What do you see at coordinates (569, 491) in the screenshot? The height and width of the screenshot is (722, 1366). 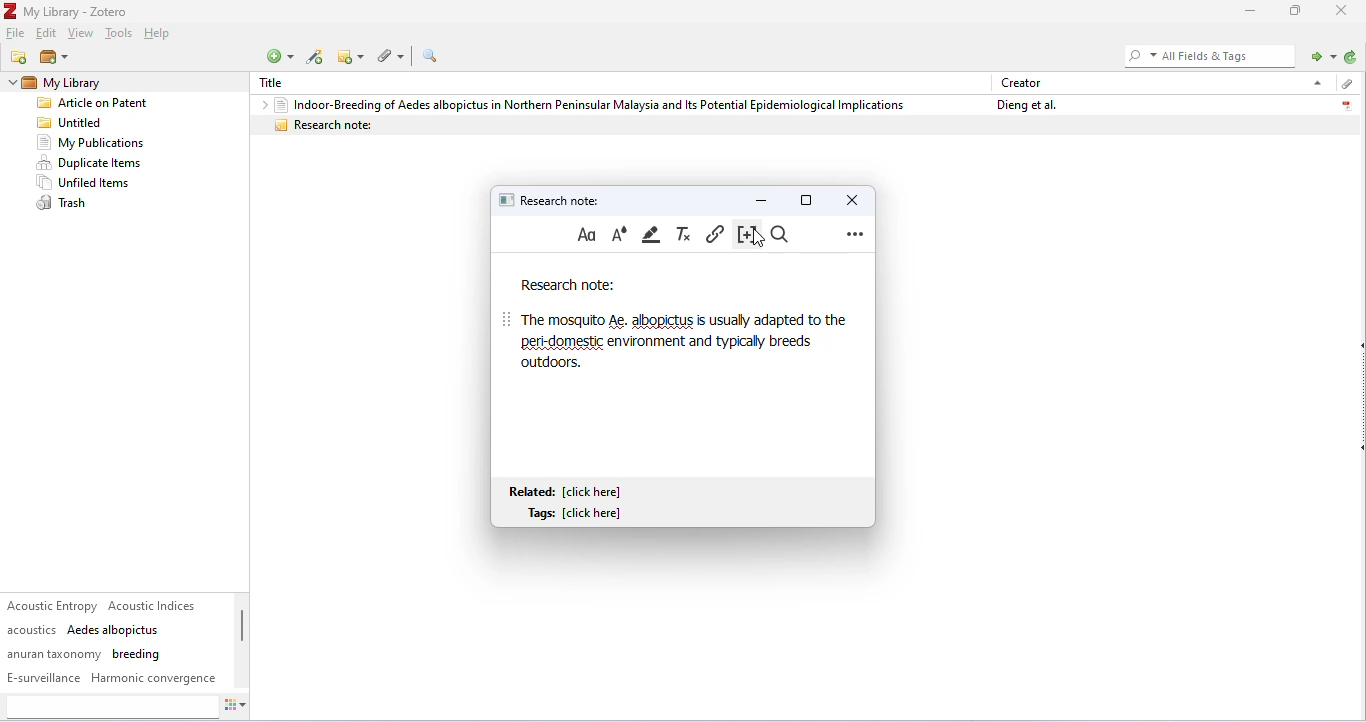 I see `related` at bounding box center [569, 491].